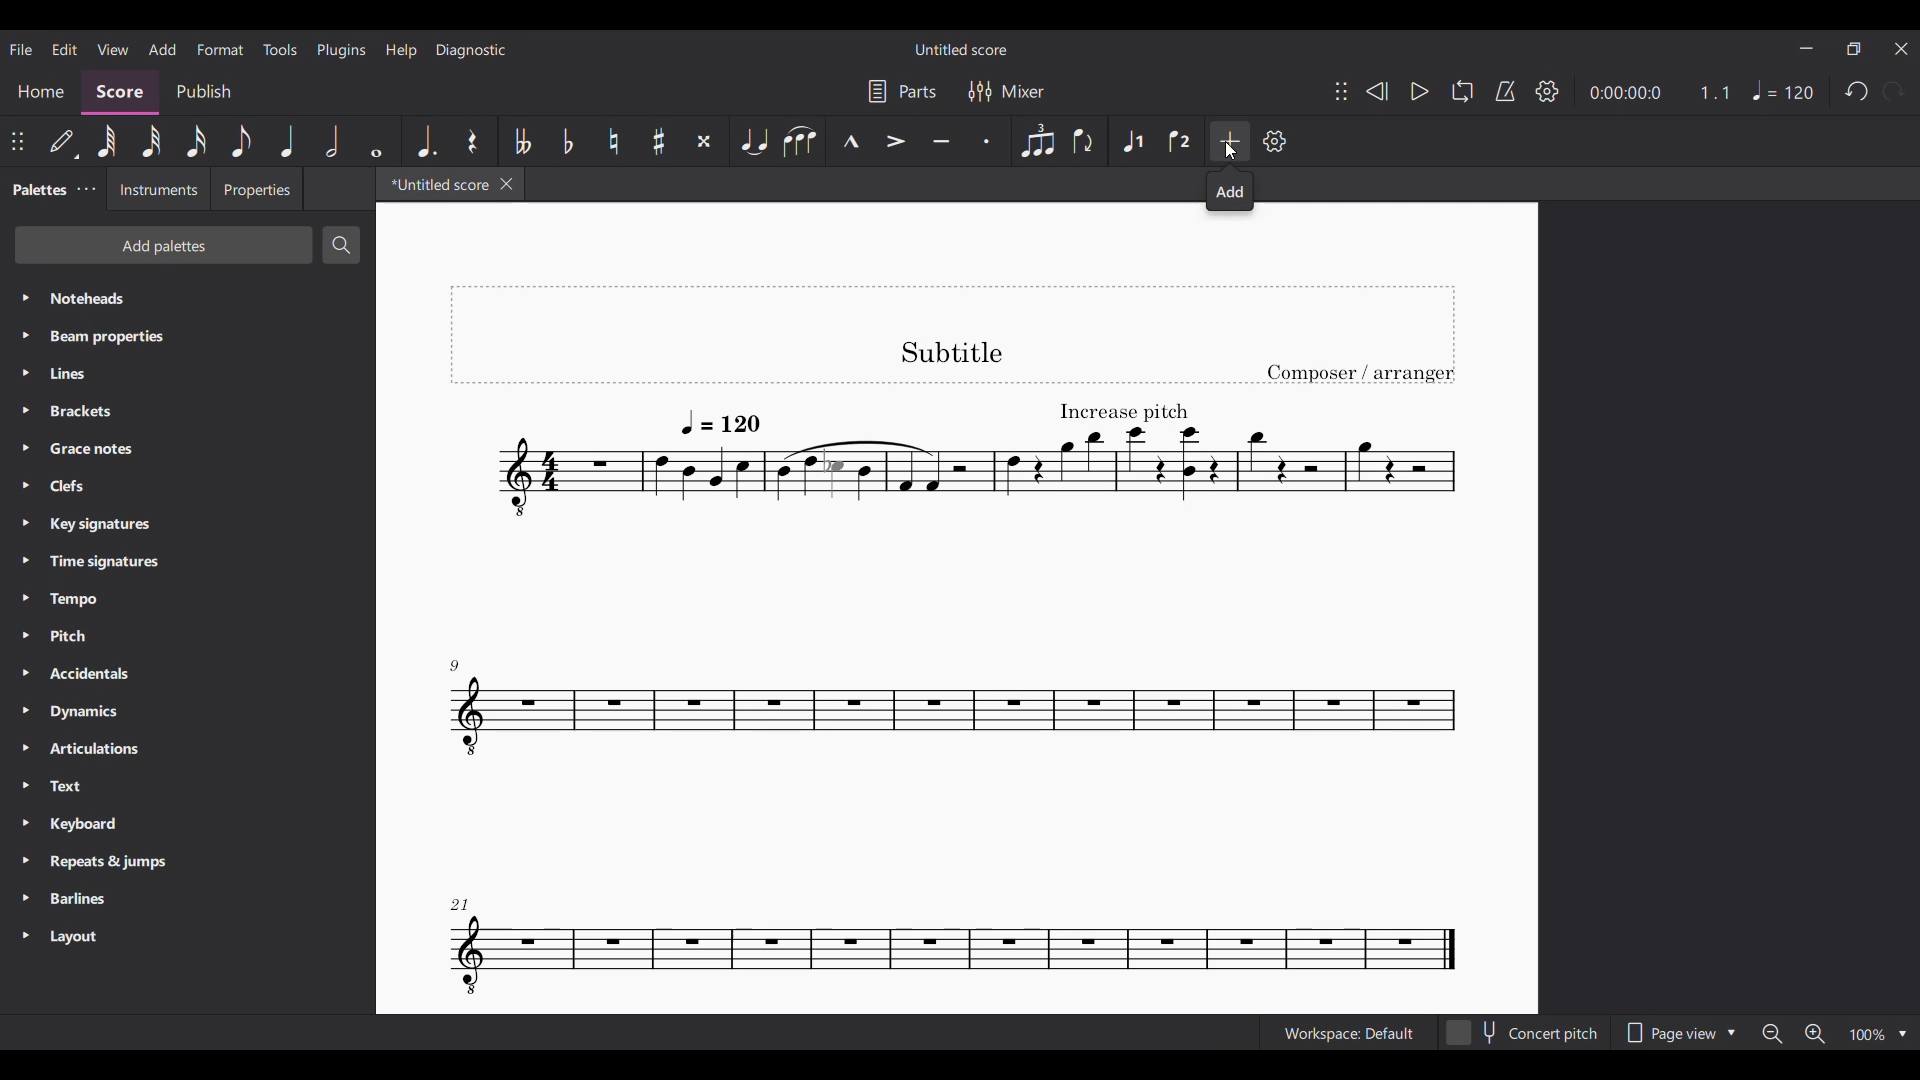  I want to click on Show in smaller tab, so click(1854, 49).